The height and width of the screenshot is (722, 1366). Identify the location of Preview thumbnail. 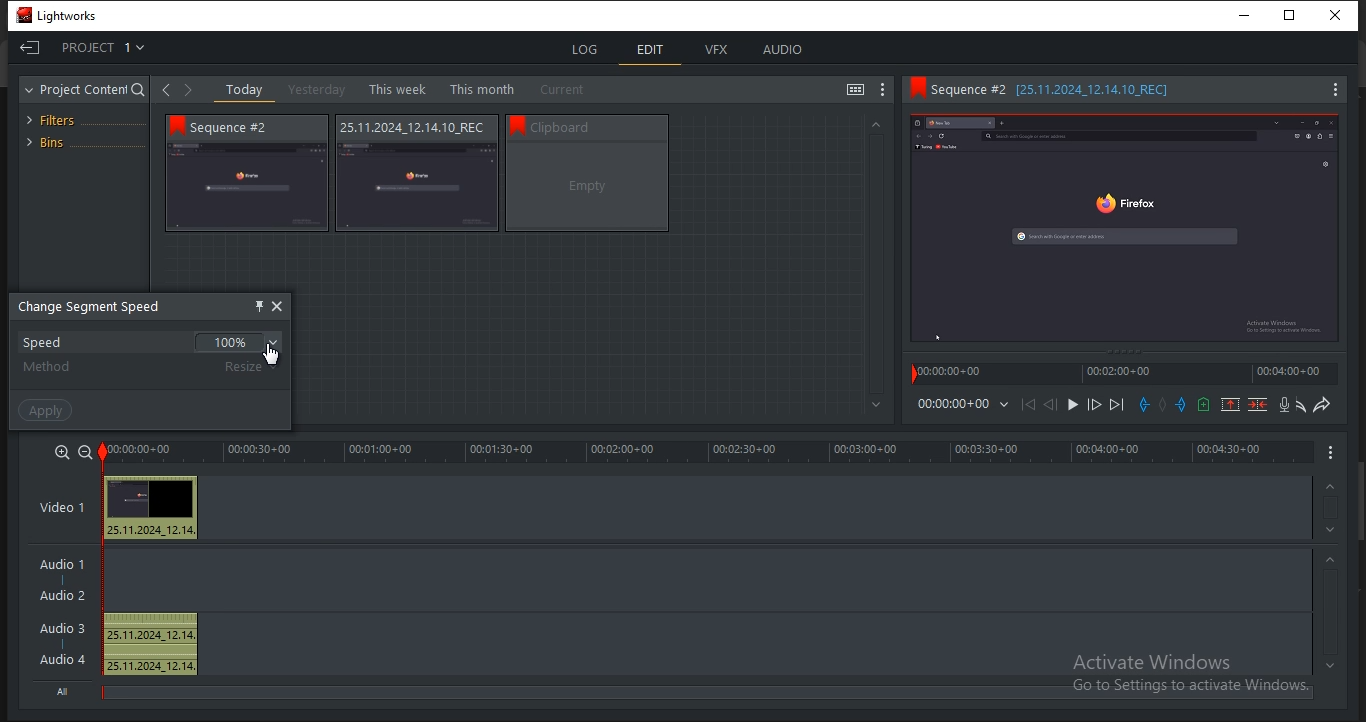
(153, 499).